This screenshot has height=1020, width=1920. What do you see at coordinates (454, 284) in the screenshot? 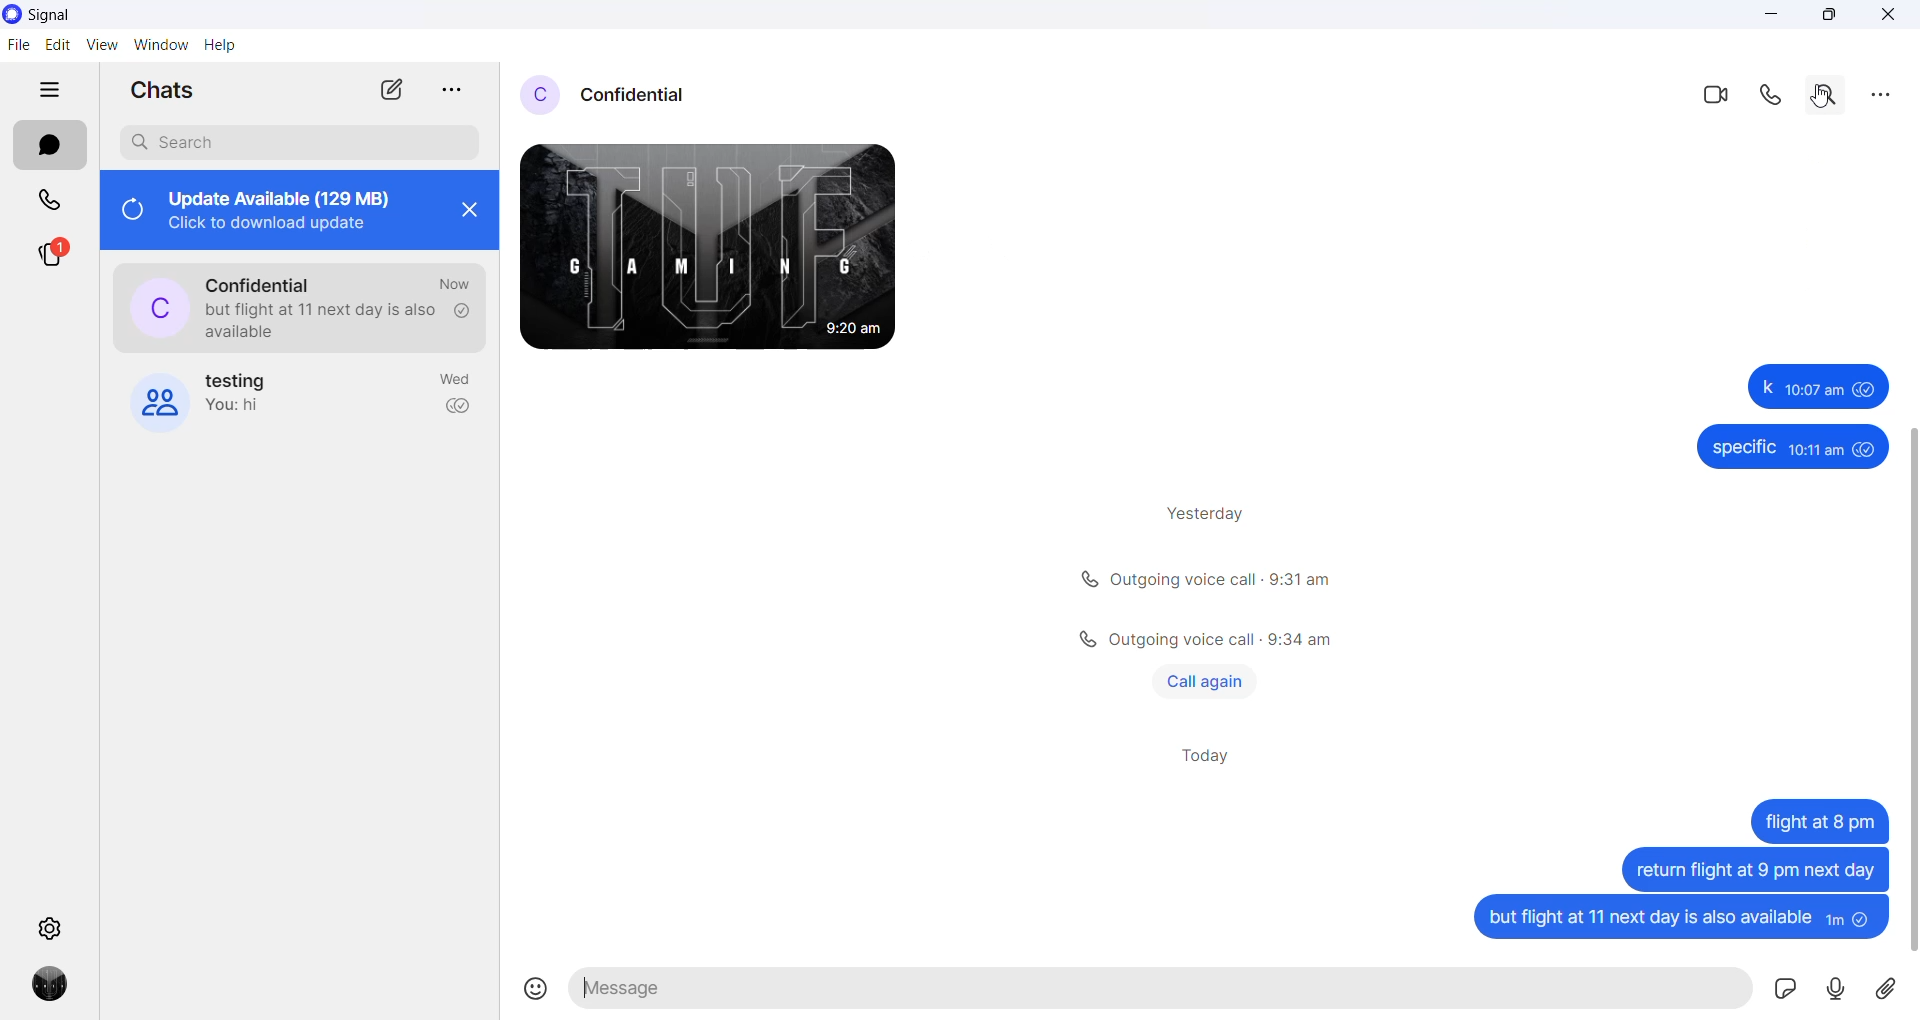
I see `last active` at bounding box center [454, 284].